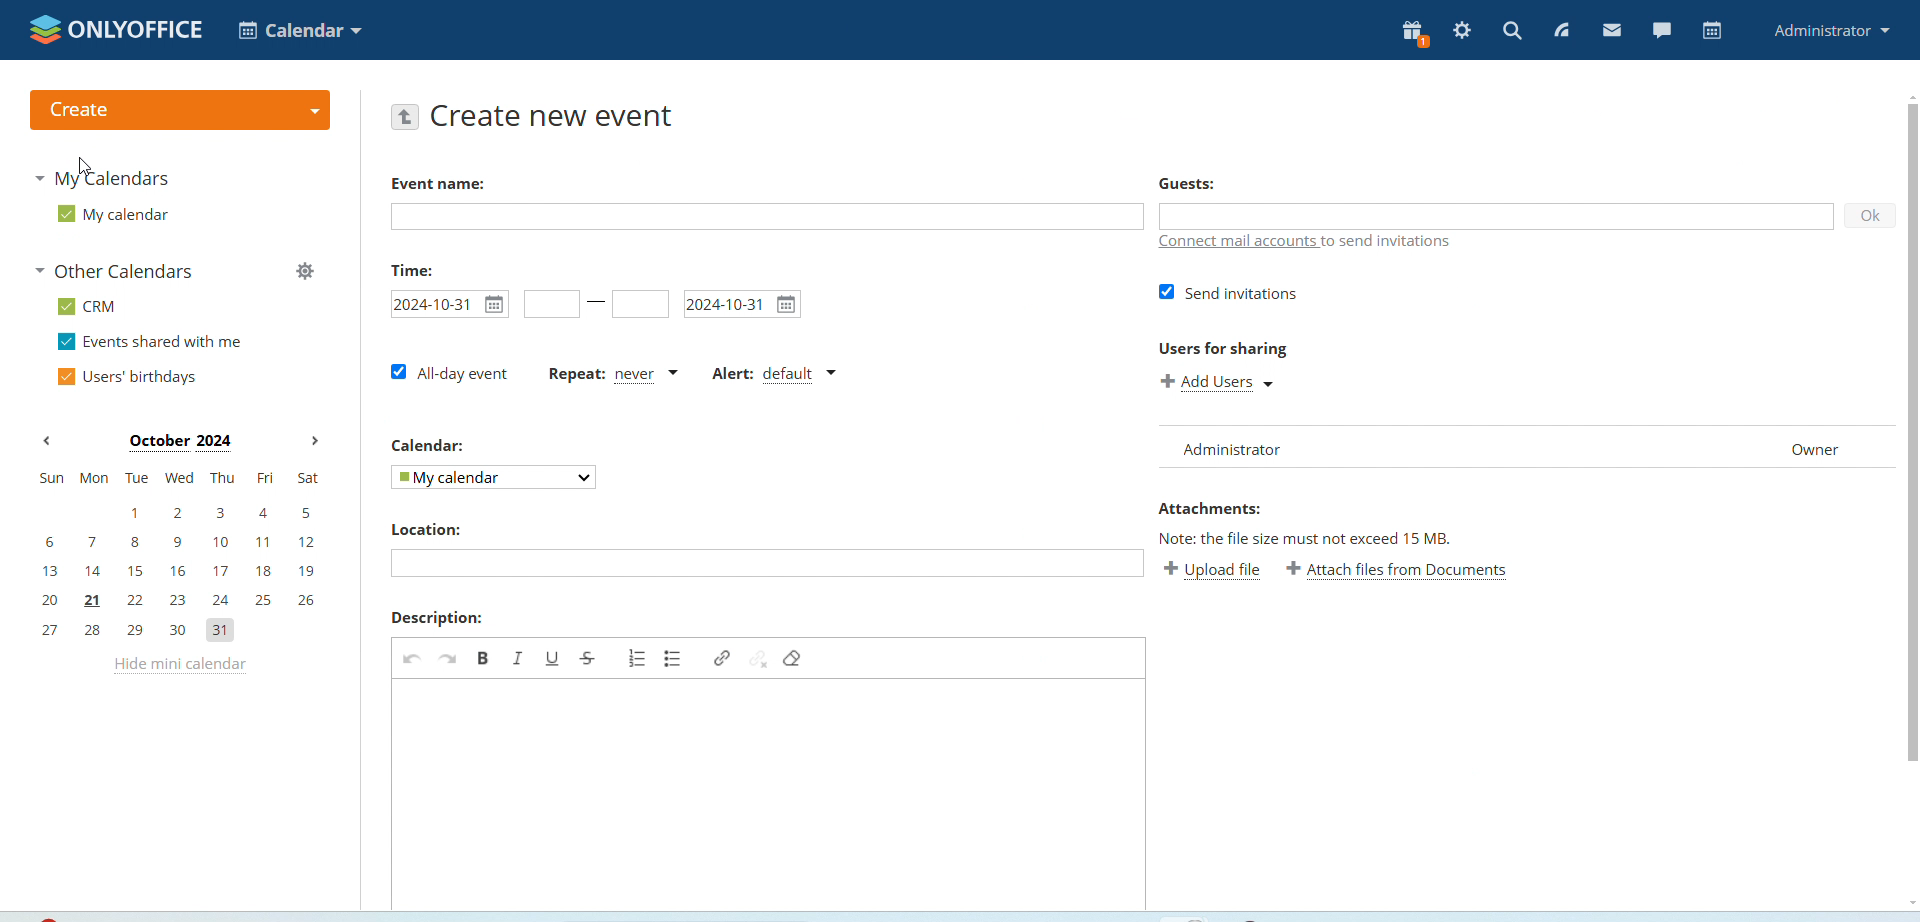 Image resolution: width=1920 pixels, height=922 pixels. Describe the element at coordinates (116, 29) in the screenshot. I see `onlyoffice logo` at that location.